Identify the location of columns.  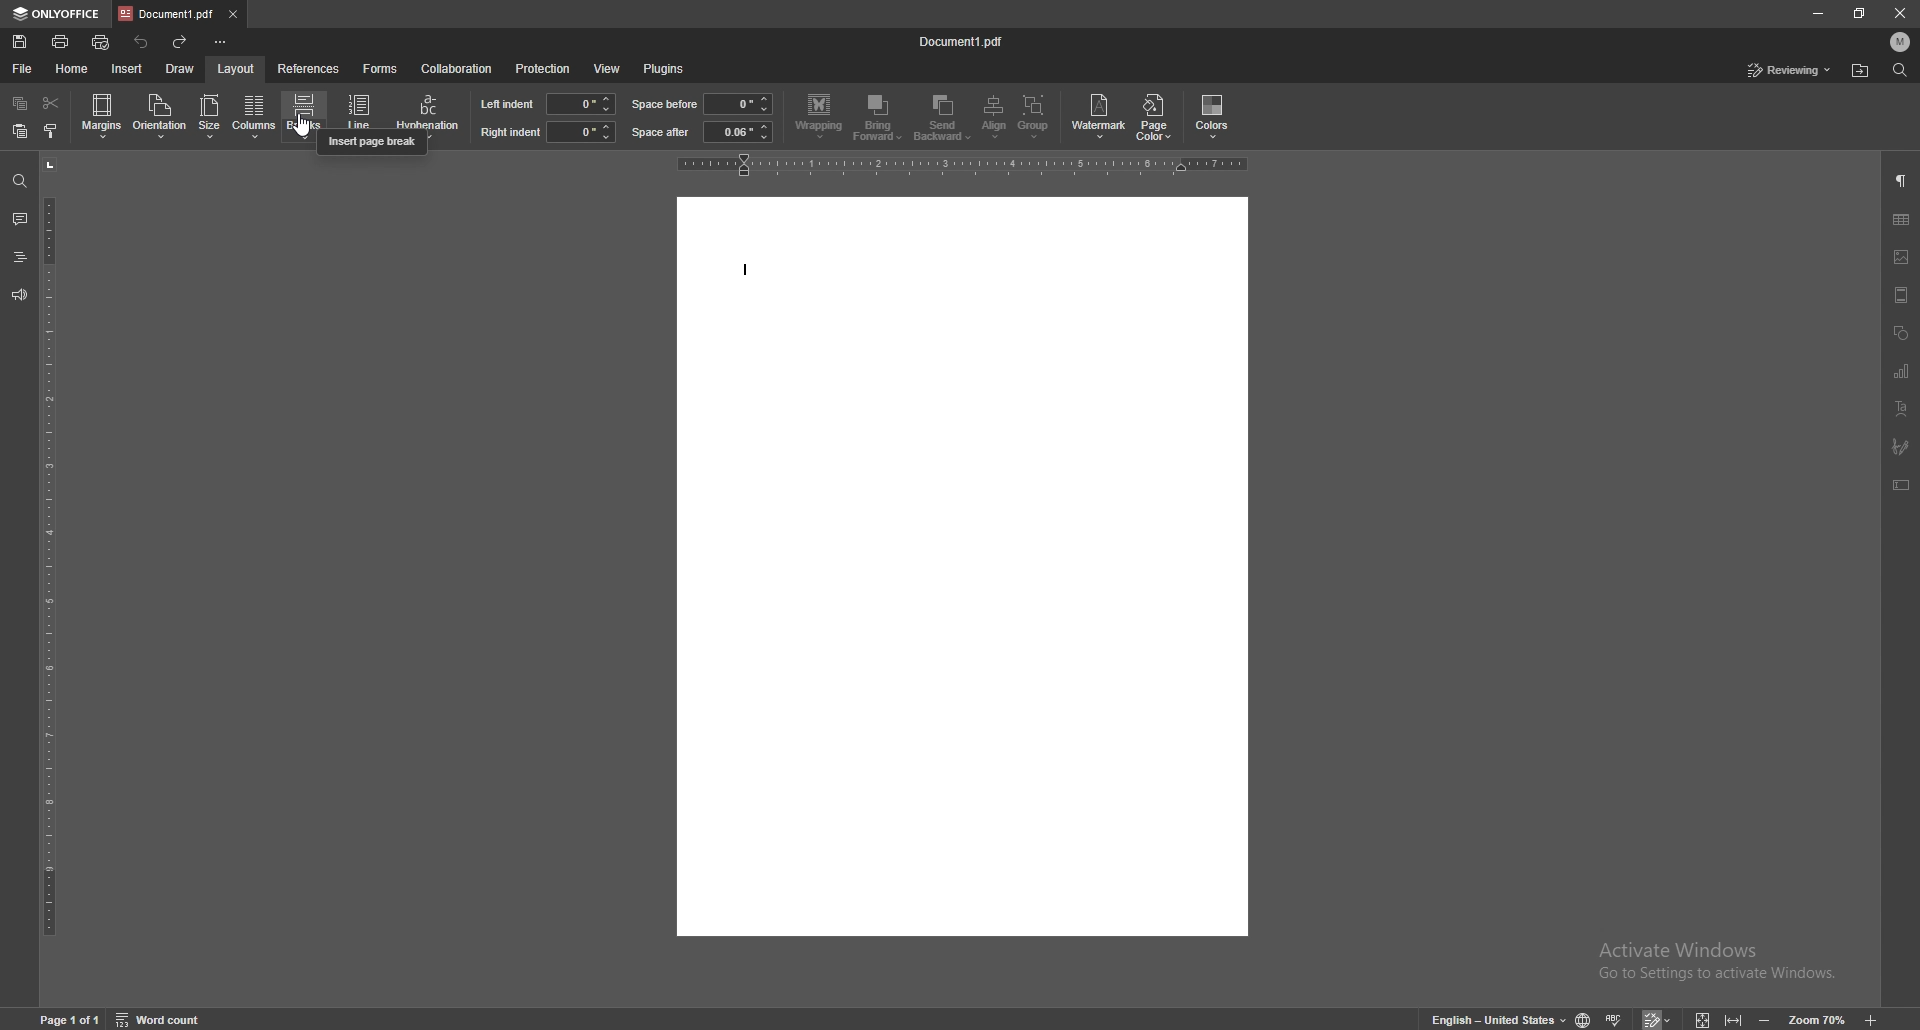
(256, 116).